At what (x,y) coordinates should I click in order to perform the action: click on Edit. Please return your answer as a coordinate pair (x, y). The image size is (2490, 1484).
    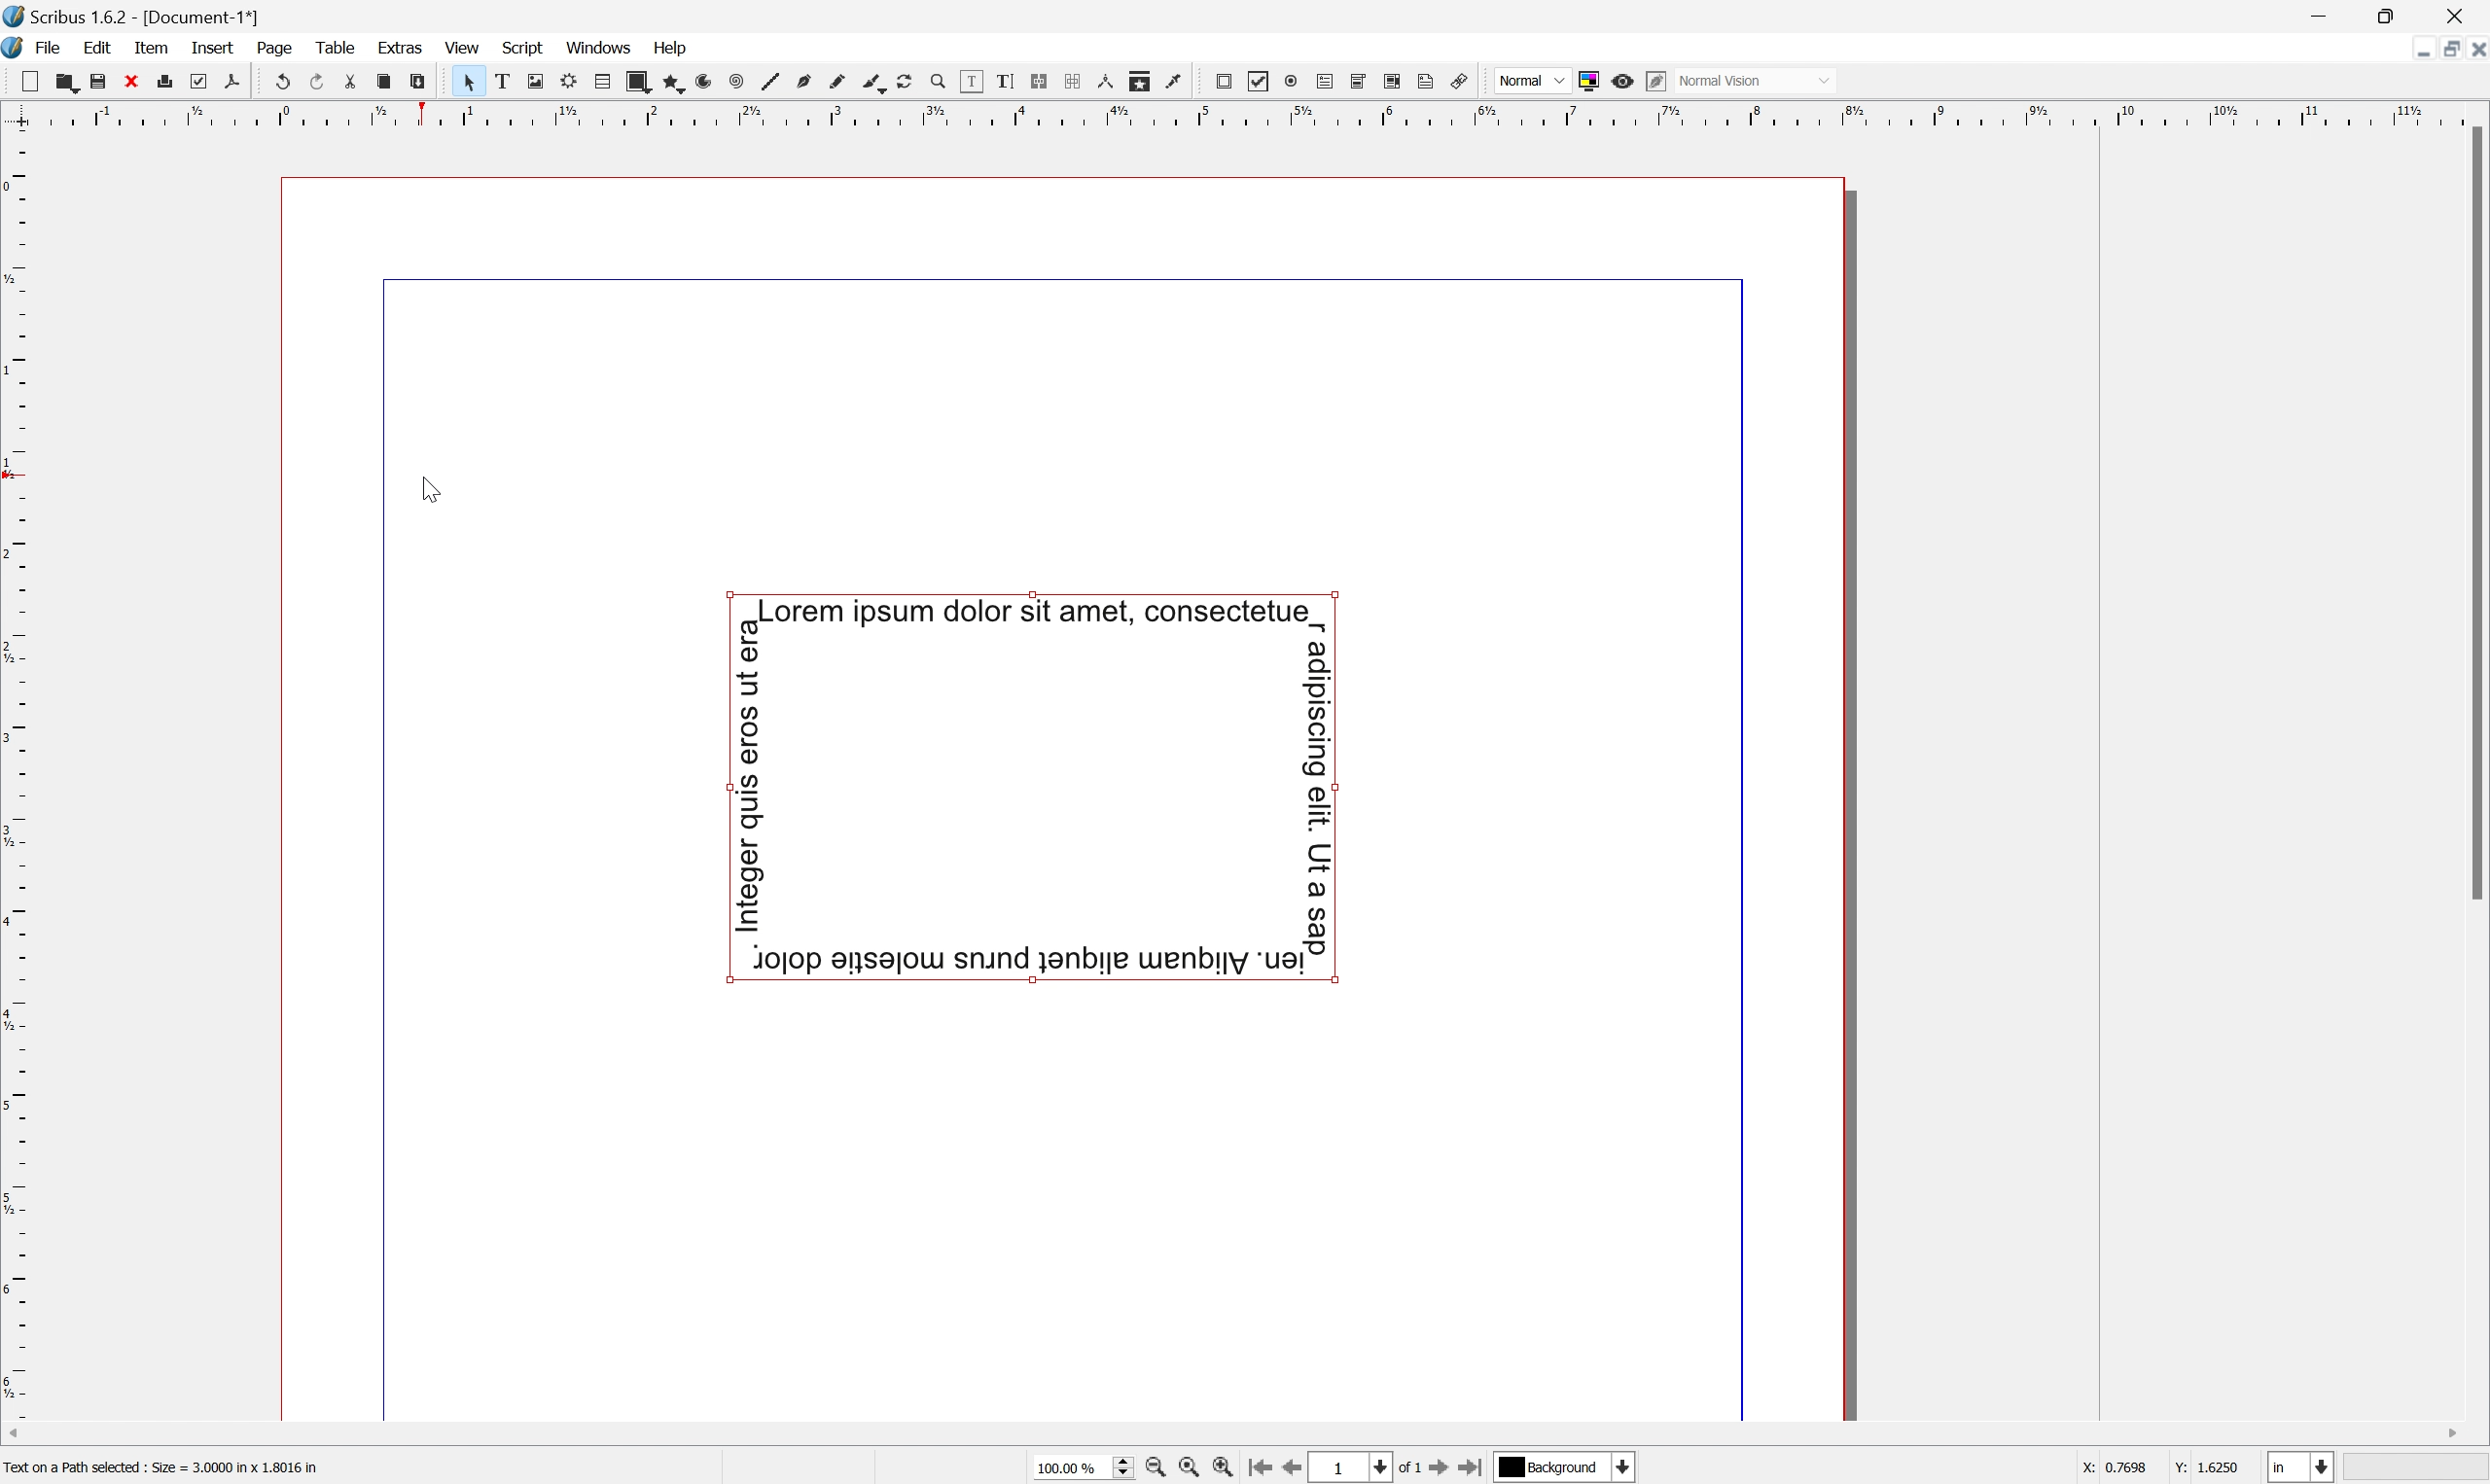
    Looking at the image, I should click on (95, 49).